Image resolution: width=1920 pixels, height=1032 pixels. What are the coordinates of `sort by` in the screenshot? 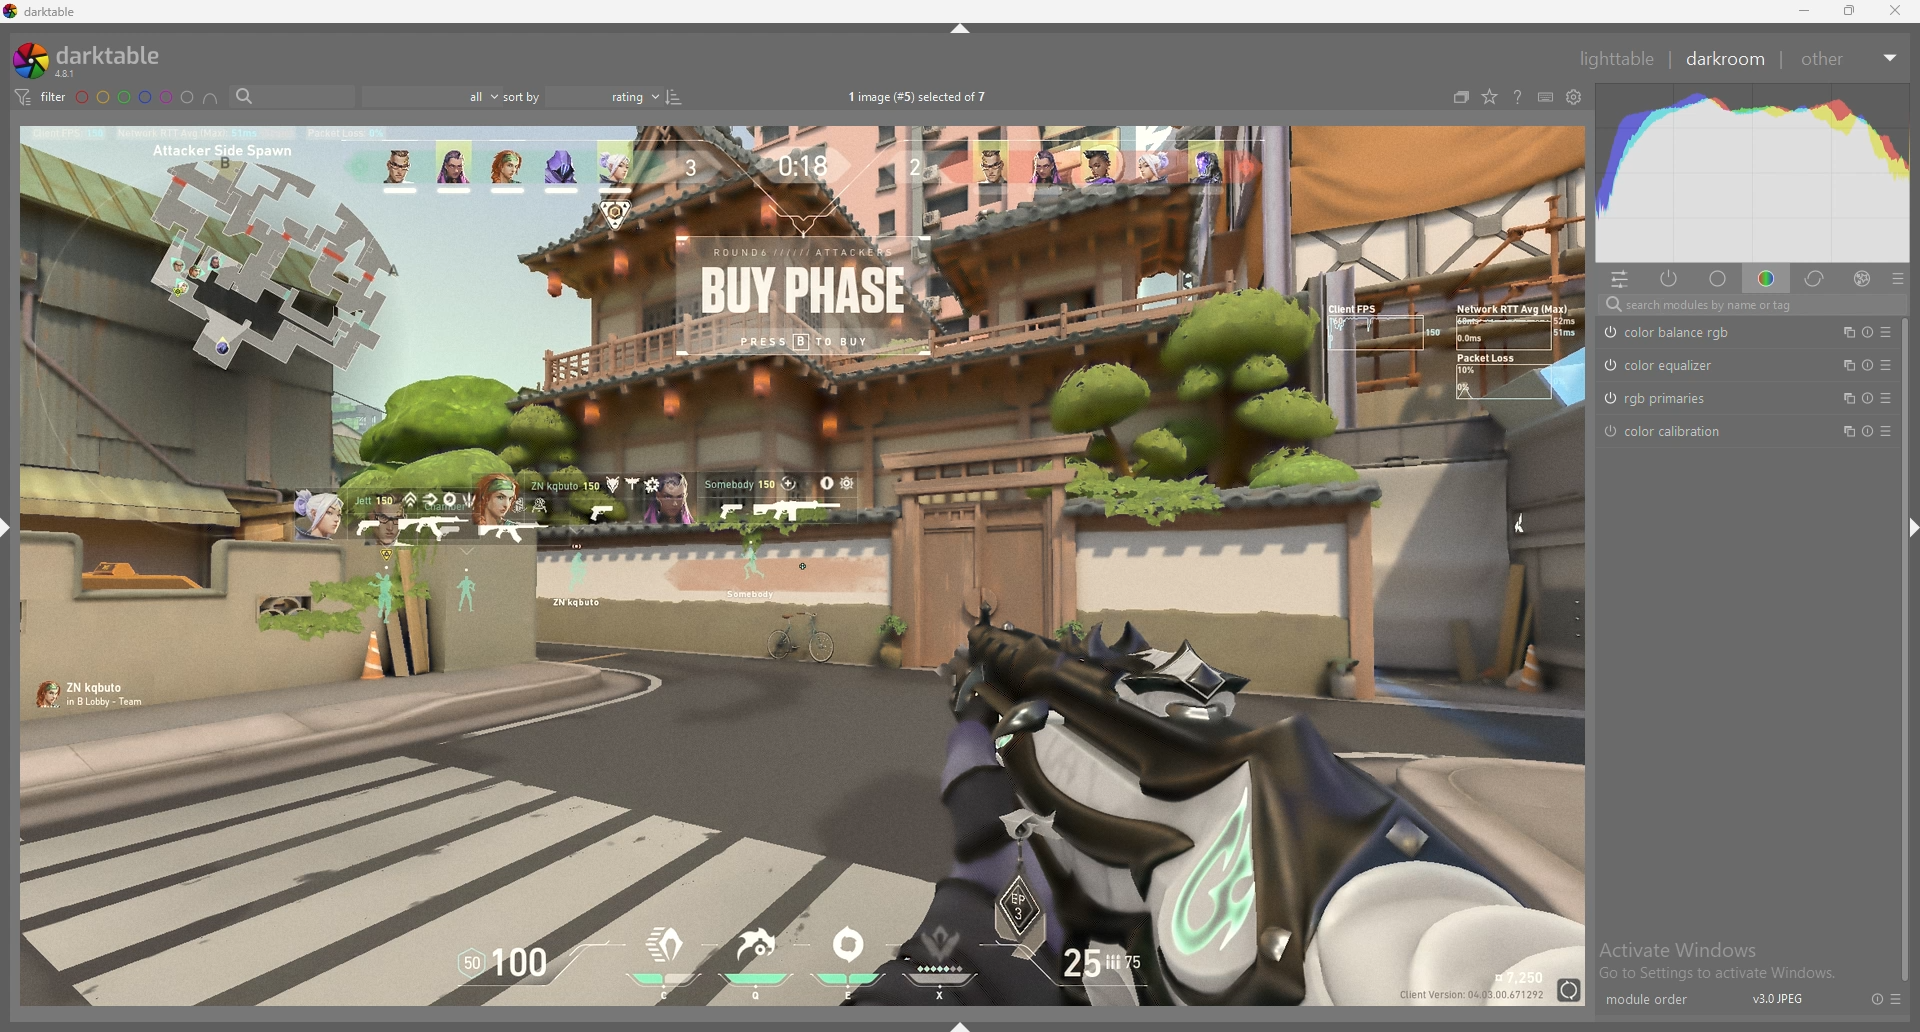 It's located at (583, 97).